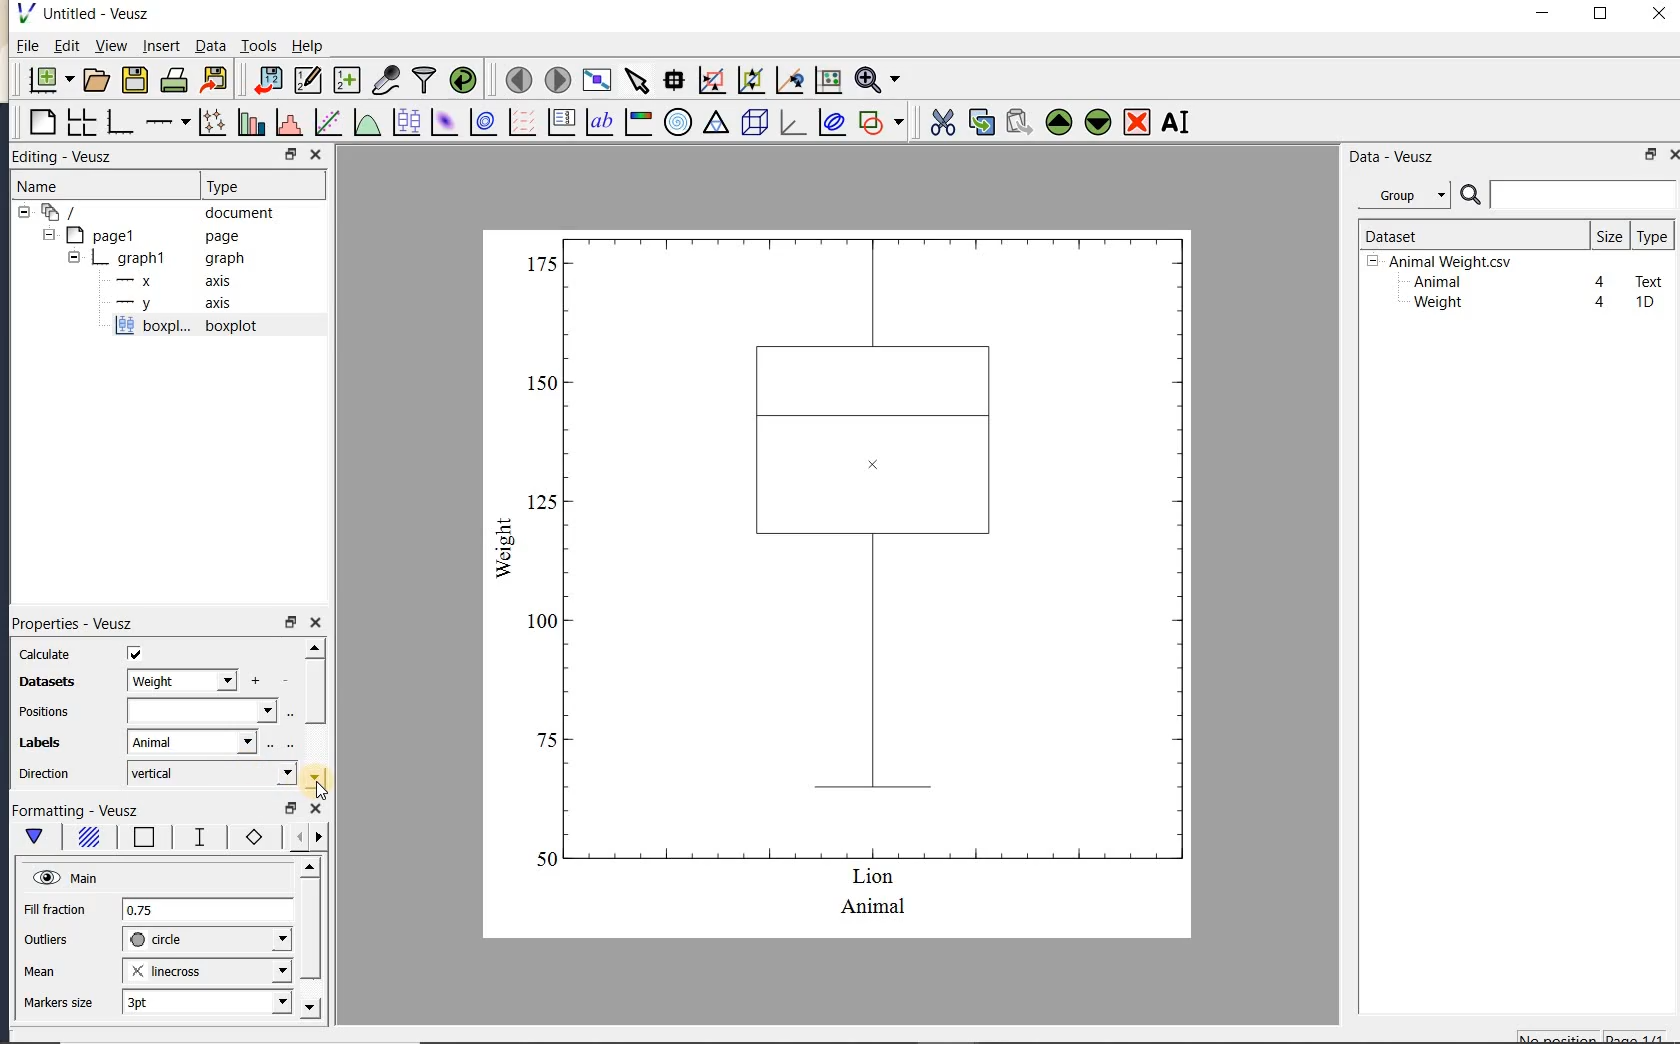 This screenshot has height=1044, width=1680. What do you see at coordinates (196, 837) in the screenshot?
I see `whisker line` at bounding box center [196, 837].